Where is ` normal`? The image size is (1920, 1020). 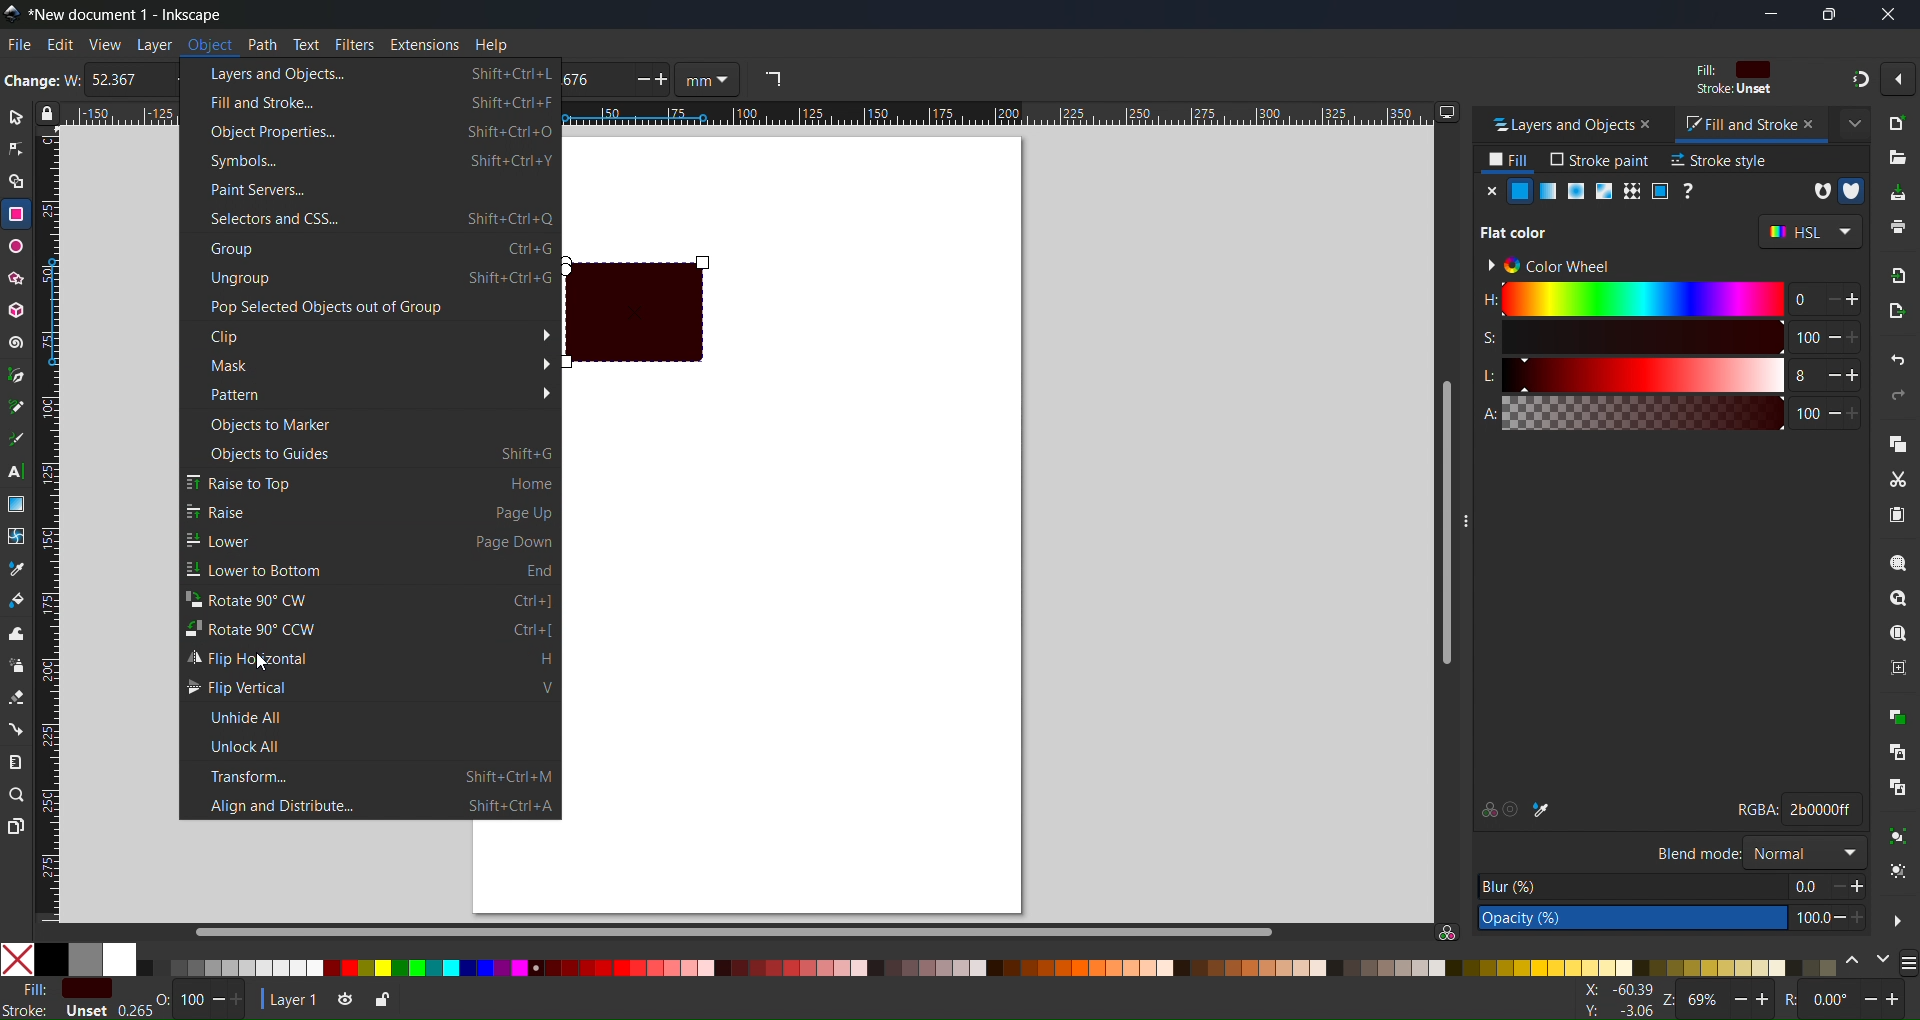
 normal is located at coordinates (1804, 851).